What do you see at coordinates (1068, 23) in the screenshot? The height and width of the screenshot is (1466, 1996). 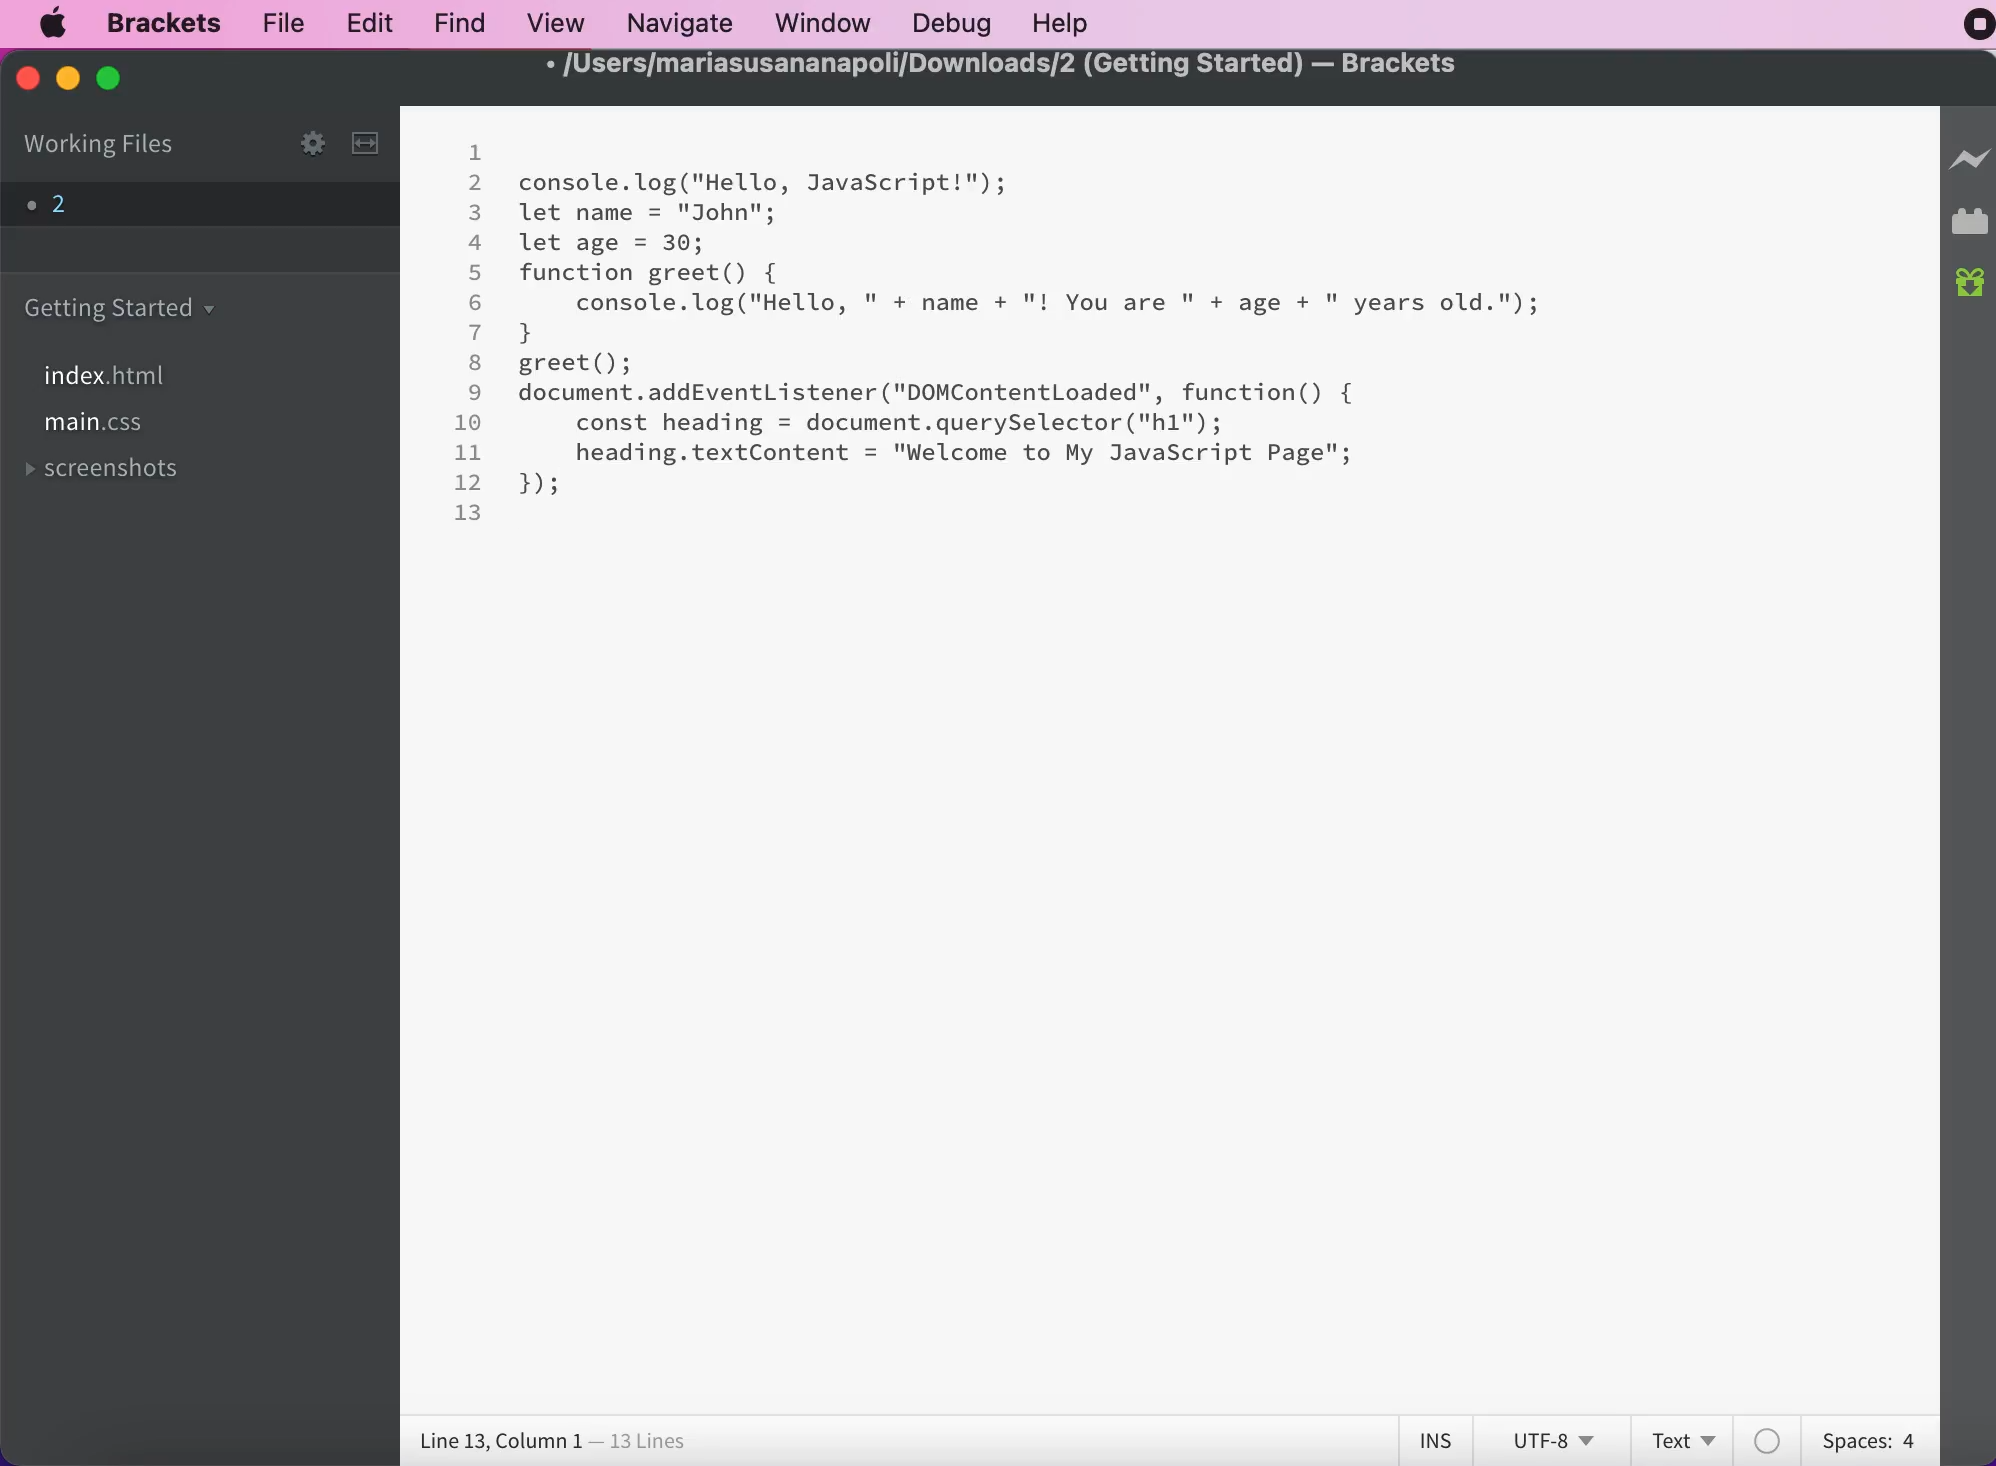 I see `help` at bounding box center [1068, 23].